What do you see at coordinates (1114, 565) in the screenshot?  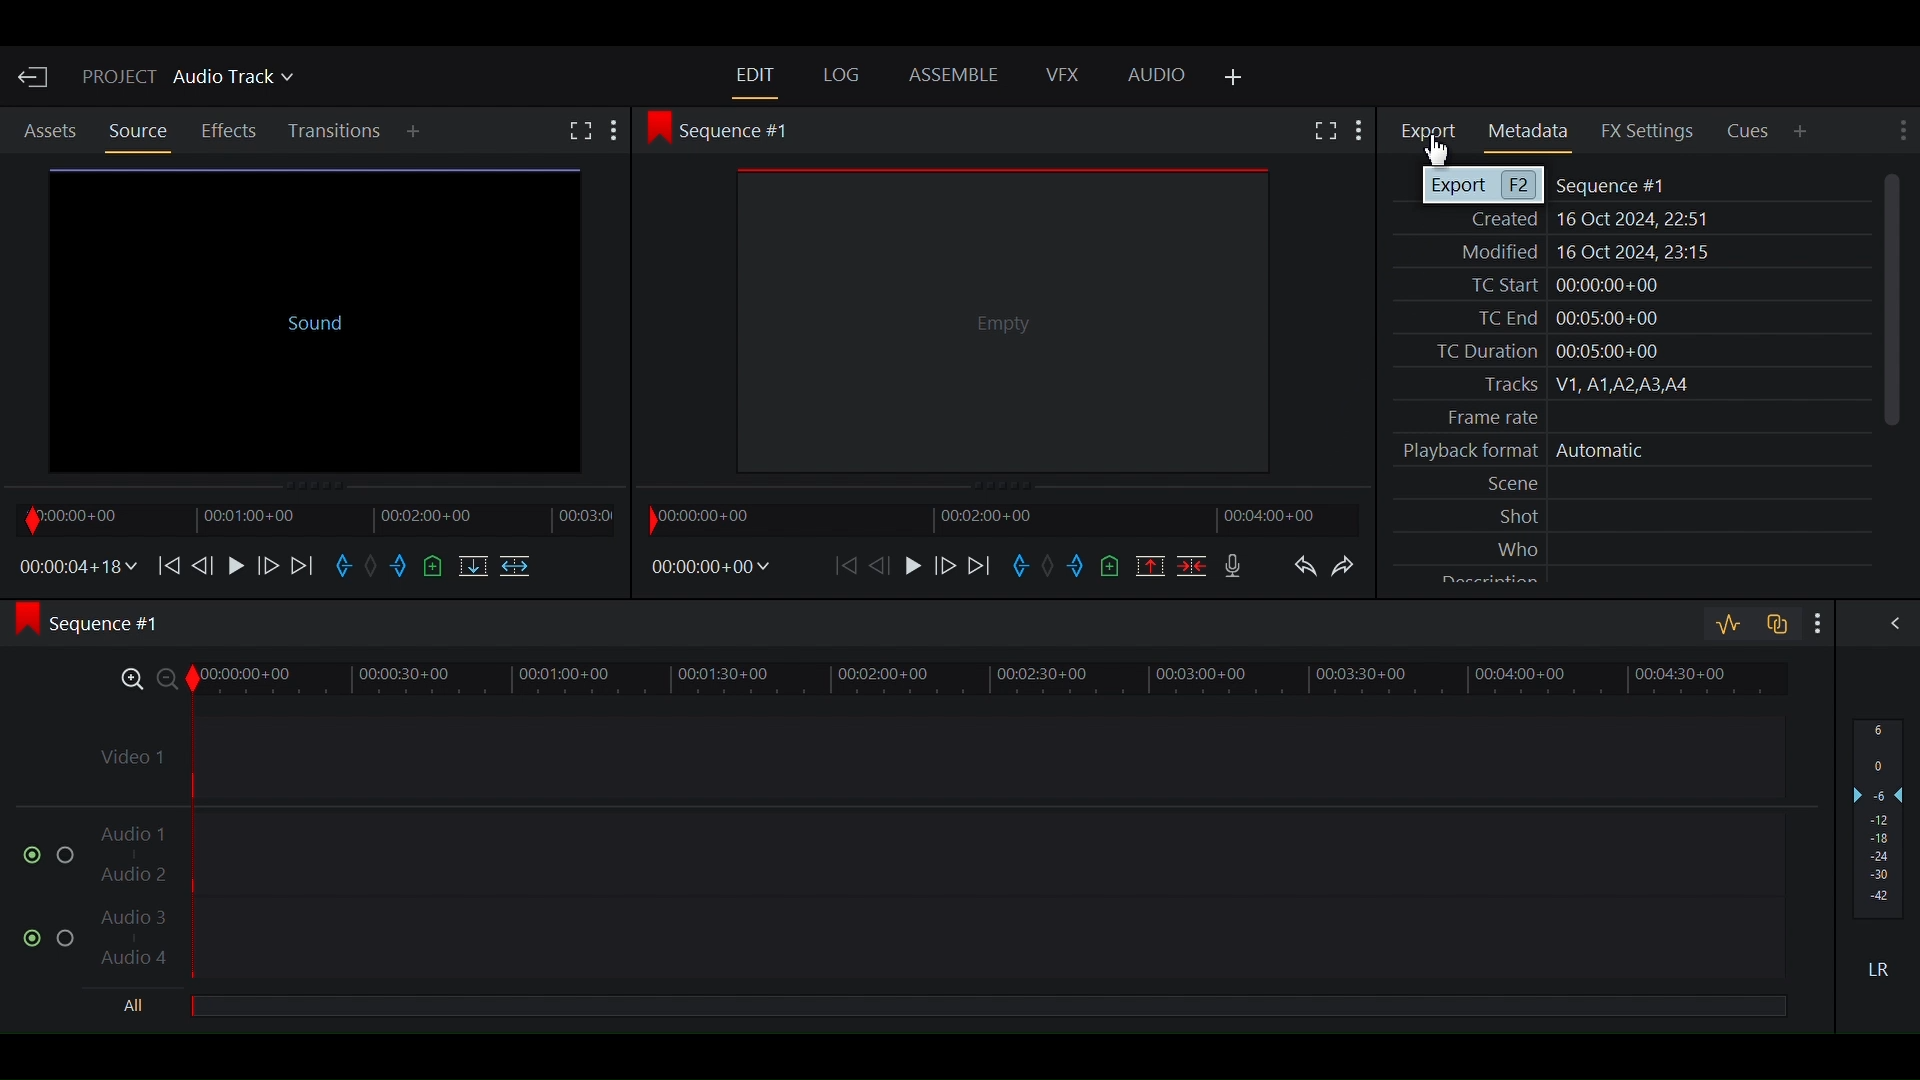 I see `Add a cue` at bounding box center [1114, 565].